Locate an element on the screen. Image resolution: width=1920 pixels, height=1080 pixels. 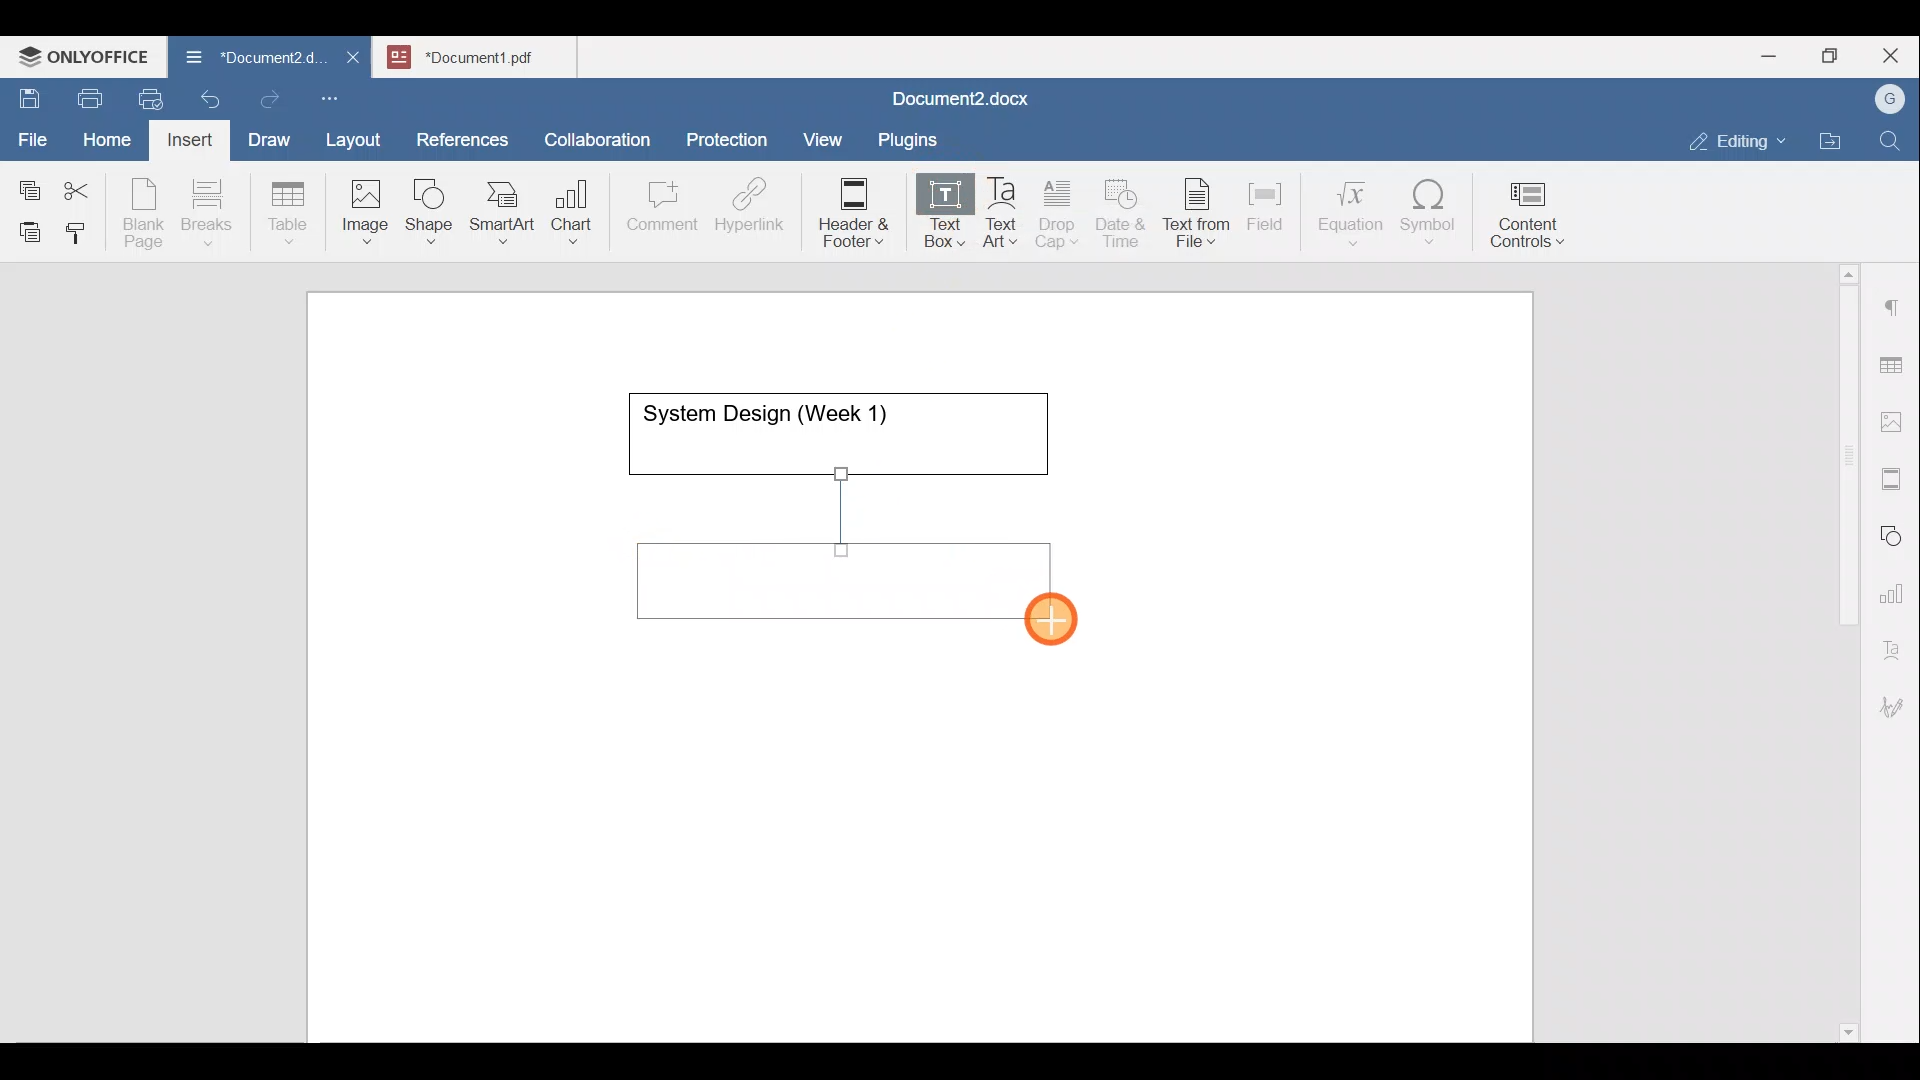
Image settings is located at coordinates (1895, 420).